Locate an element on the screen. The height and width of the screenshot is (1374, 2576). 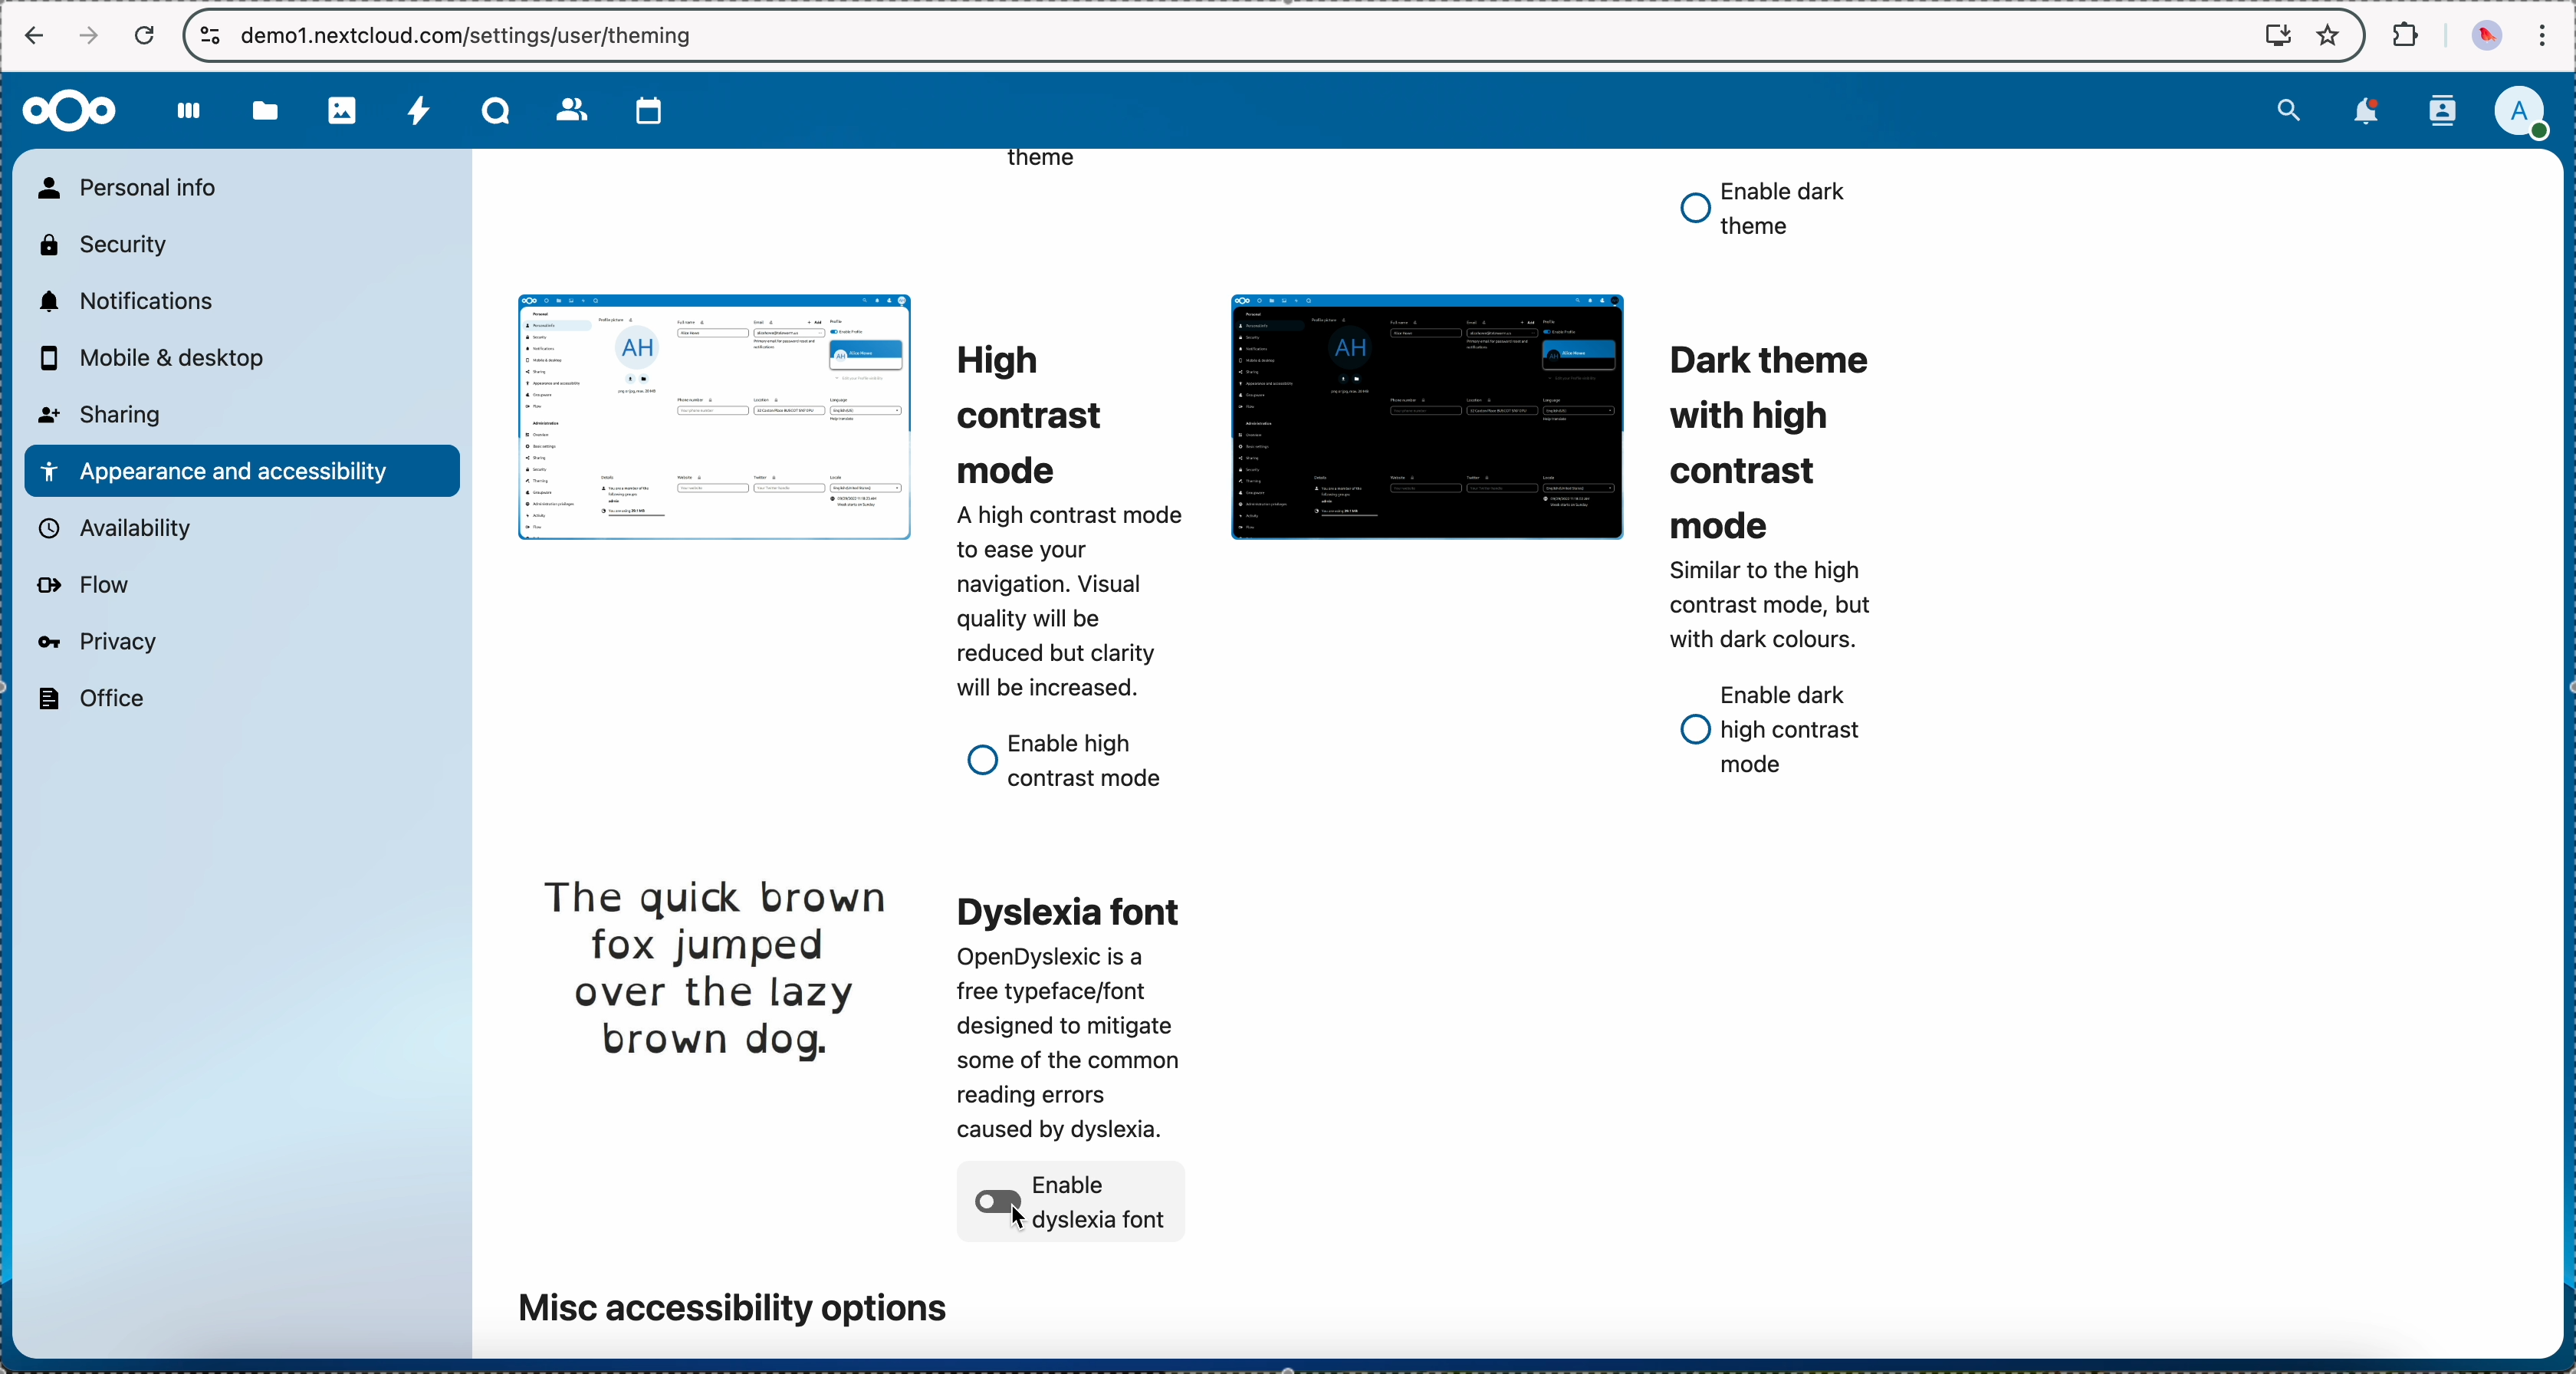
controls is located at coordinates (206, 35).